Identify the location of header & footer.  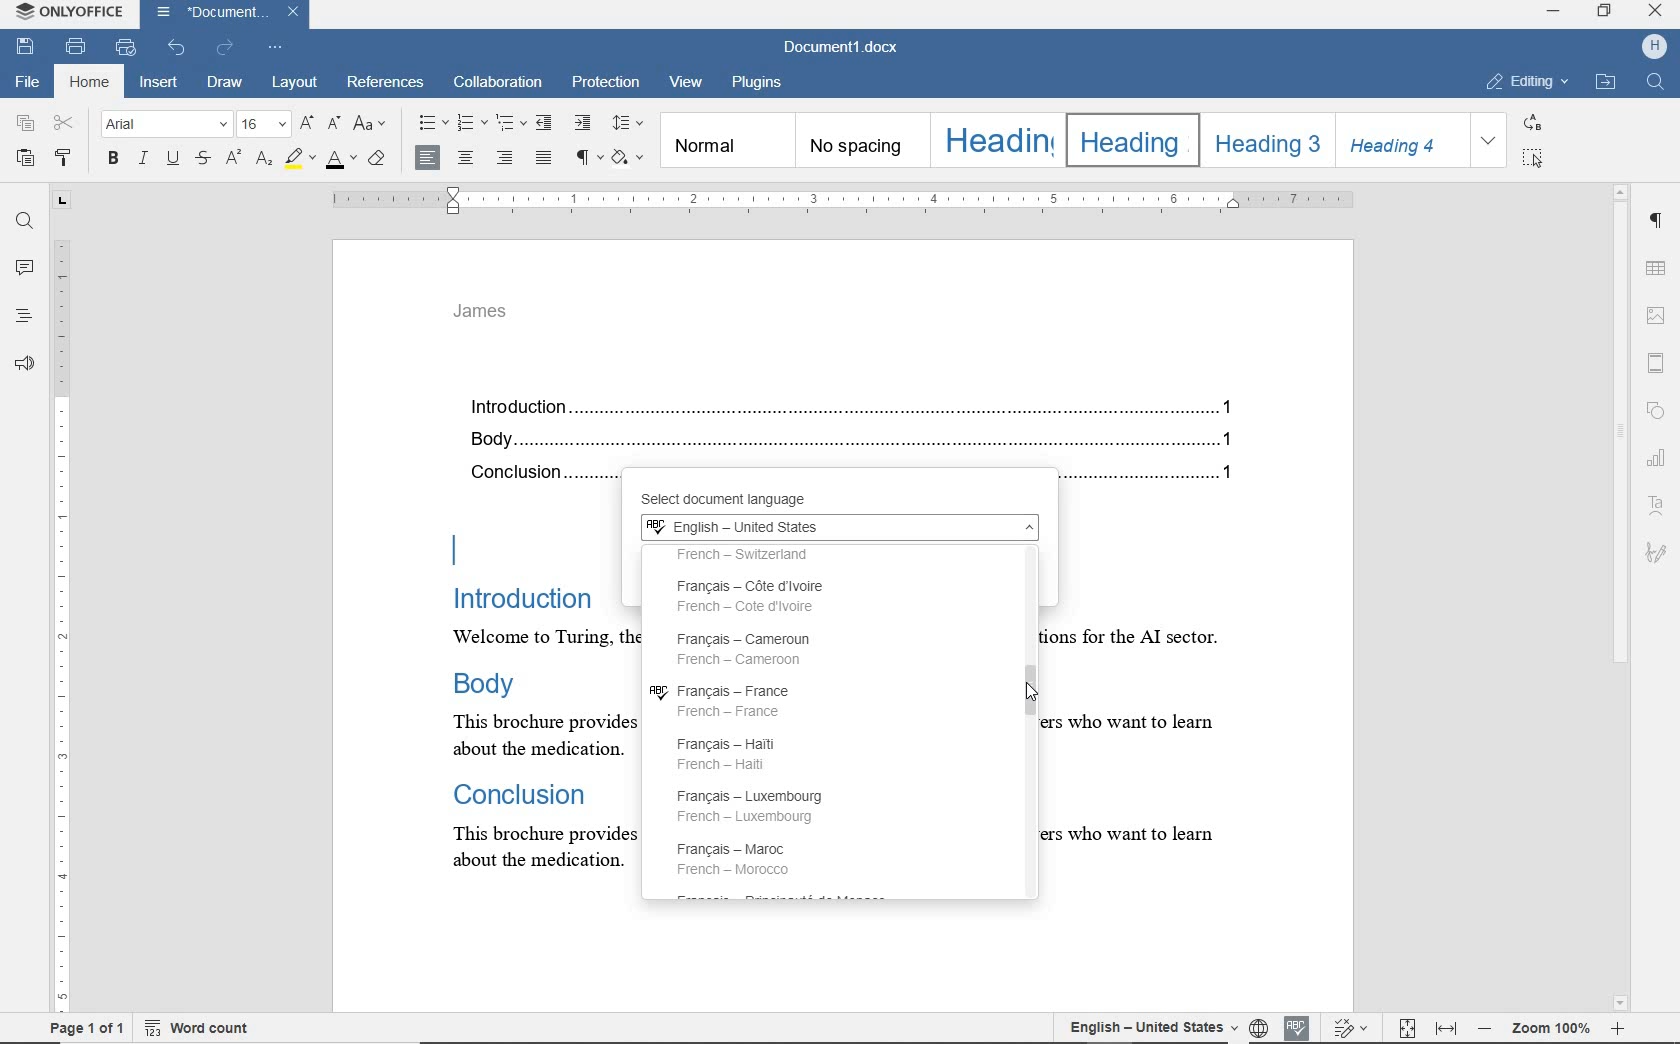
(1660, 362).